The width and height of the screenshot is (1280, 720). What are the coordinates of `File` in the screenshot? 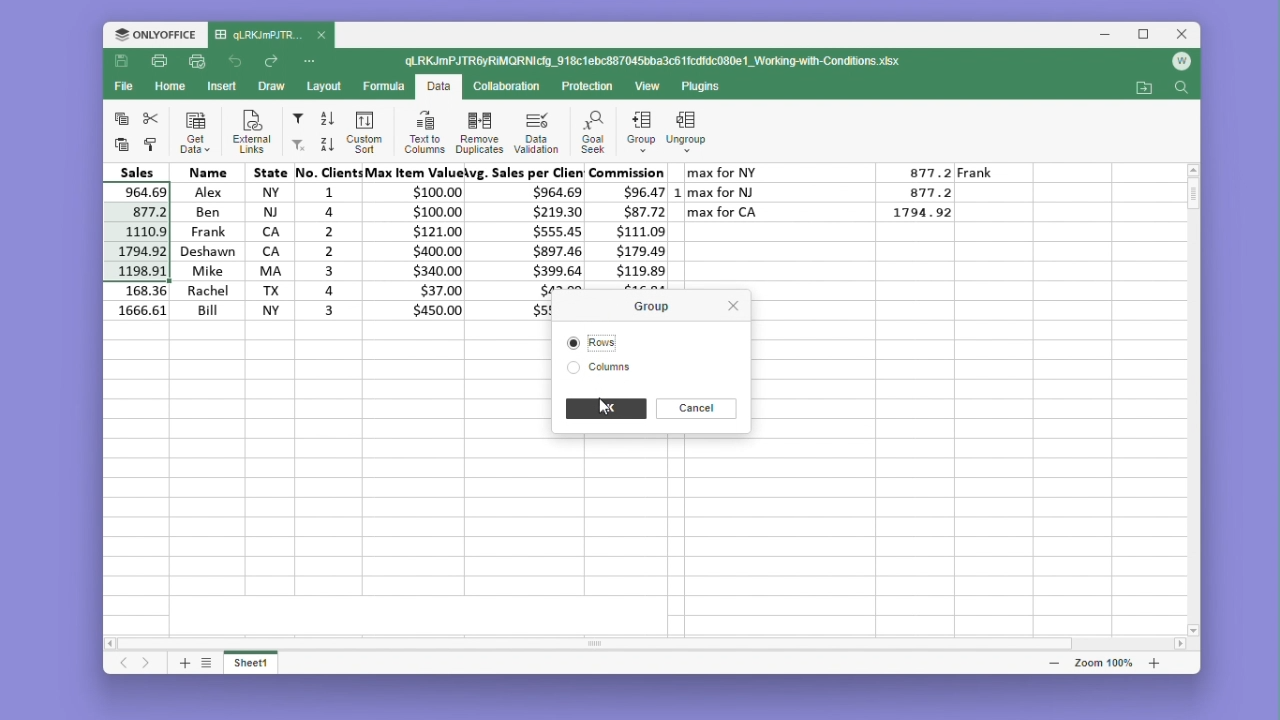 It's located at (127, 86).